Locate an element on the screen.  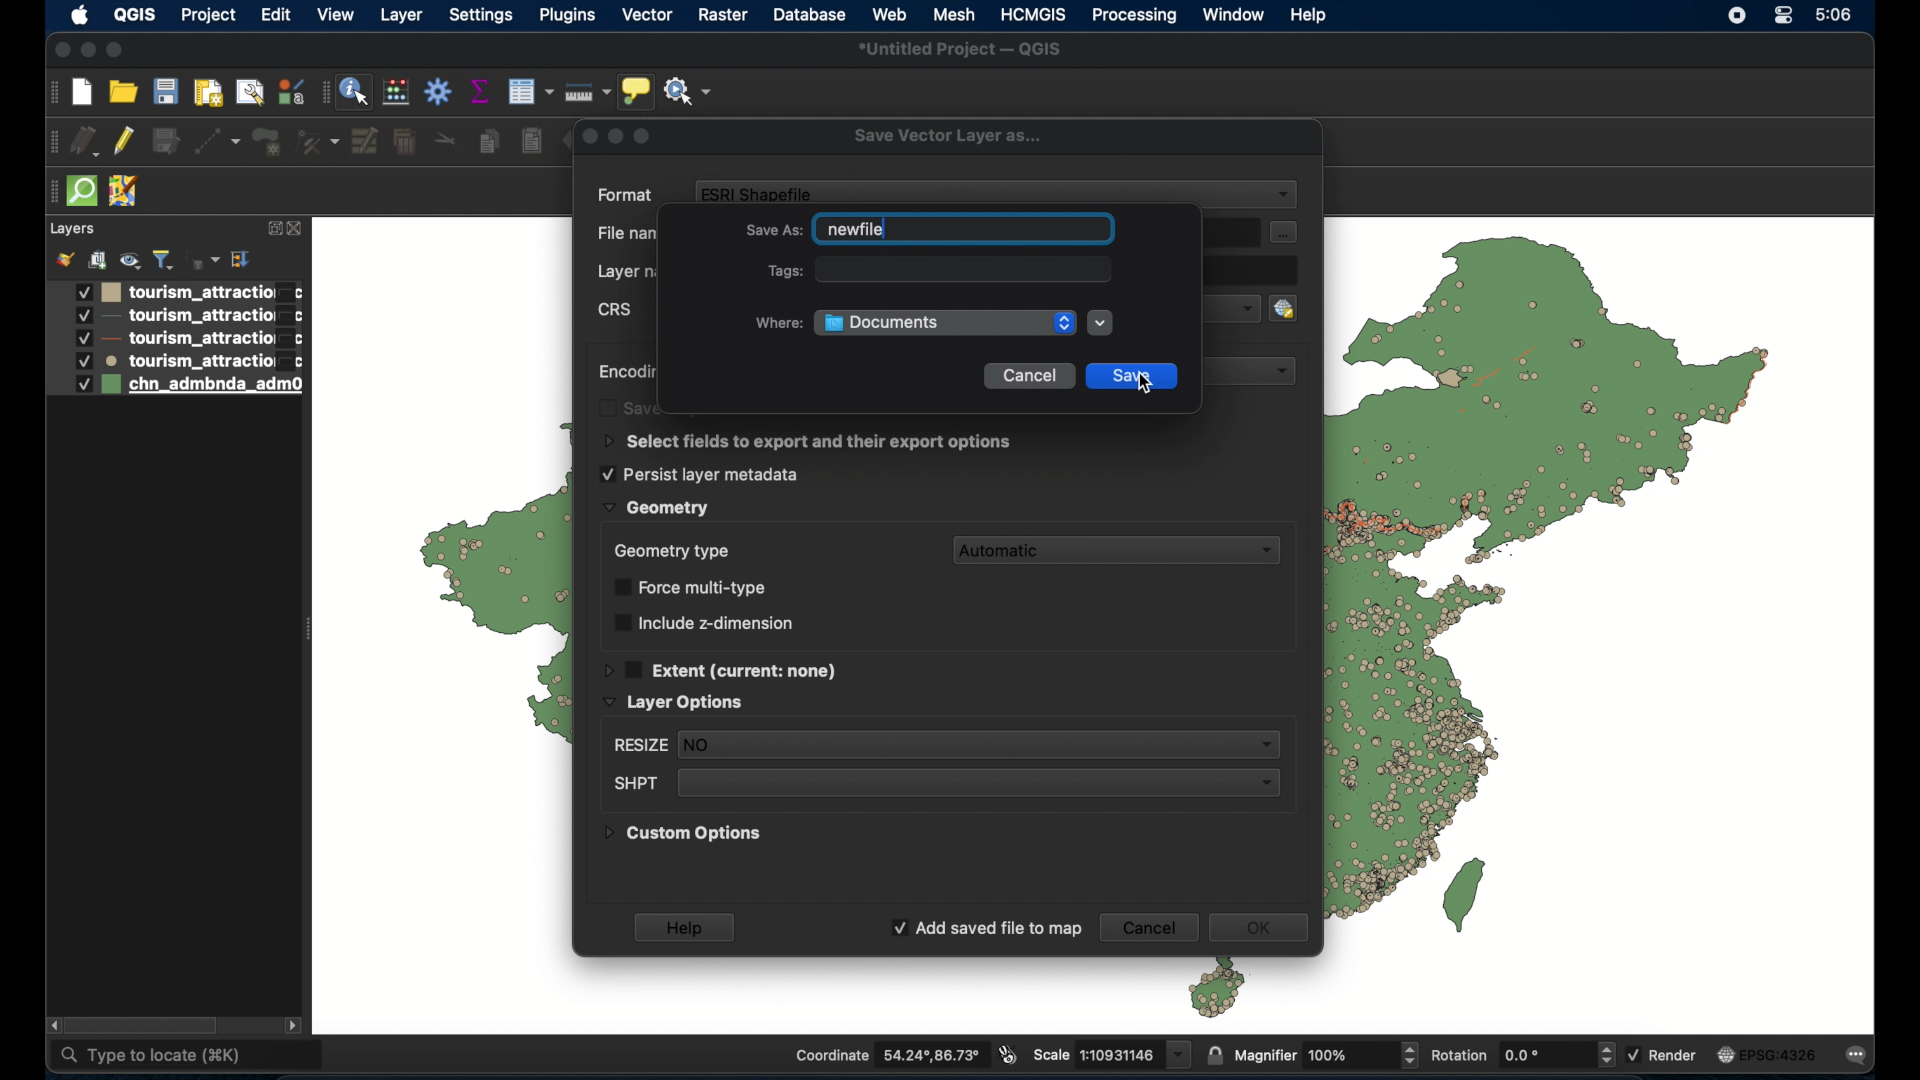
add group is located at coordinates (97, 257).